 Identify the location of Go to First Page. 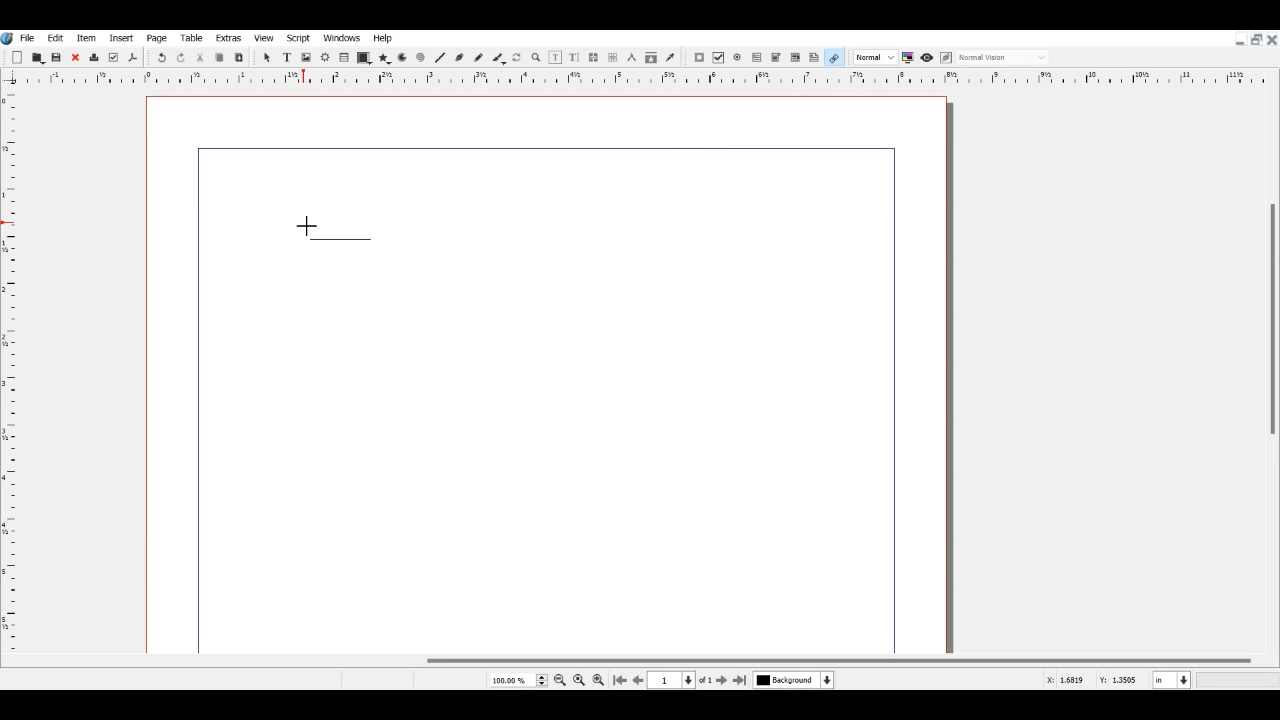
(620, 680).